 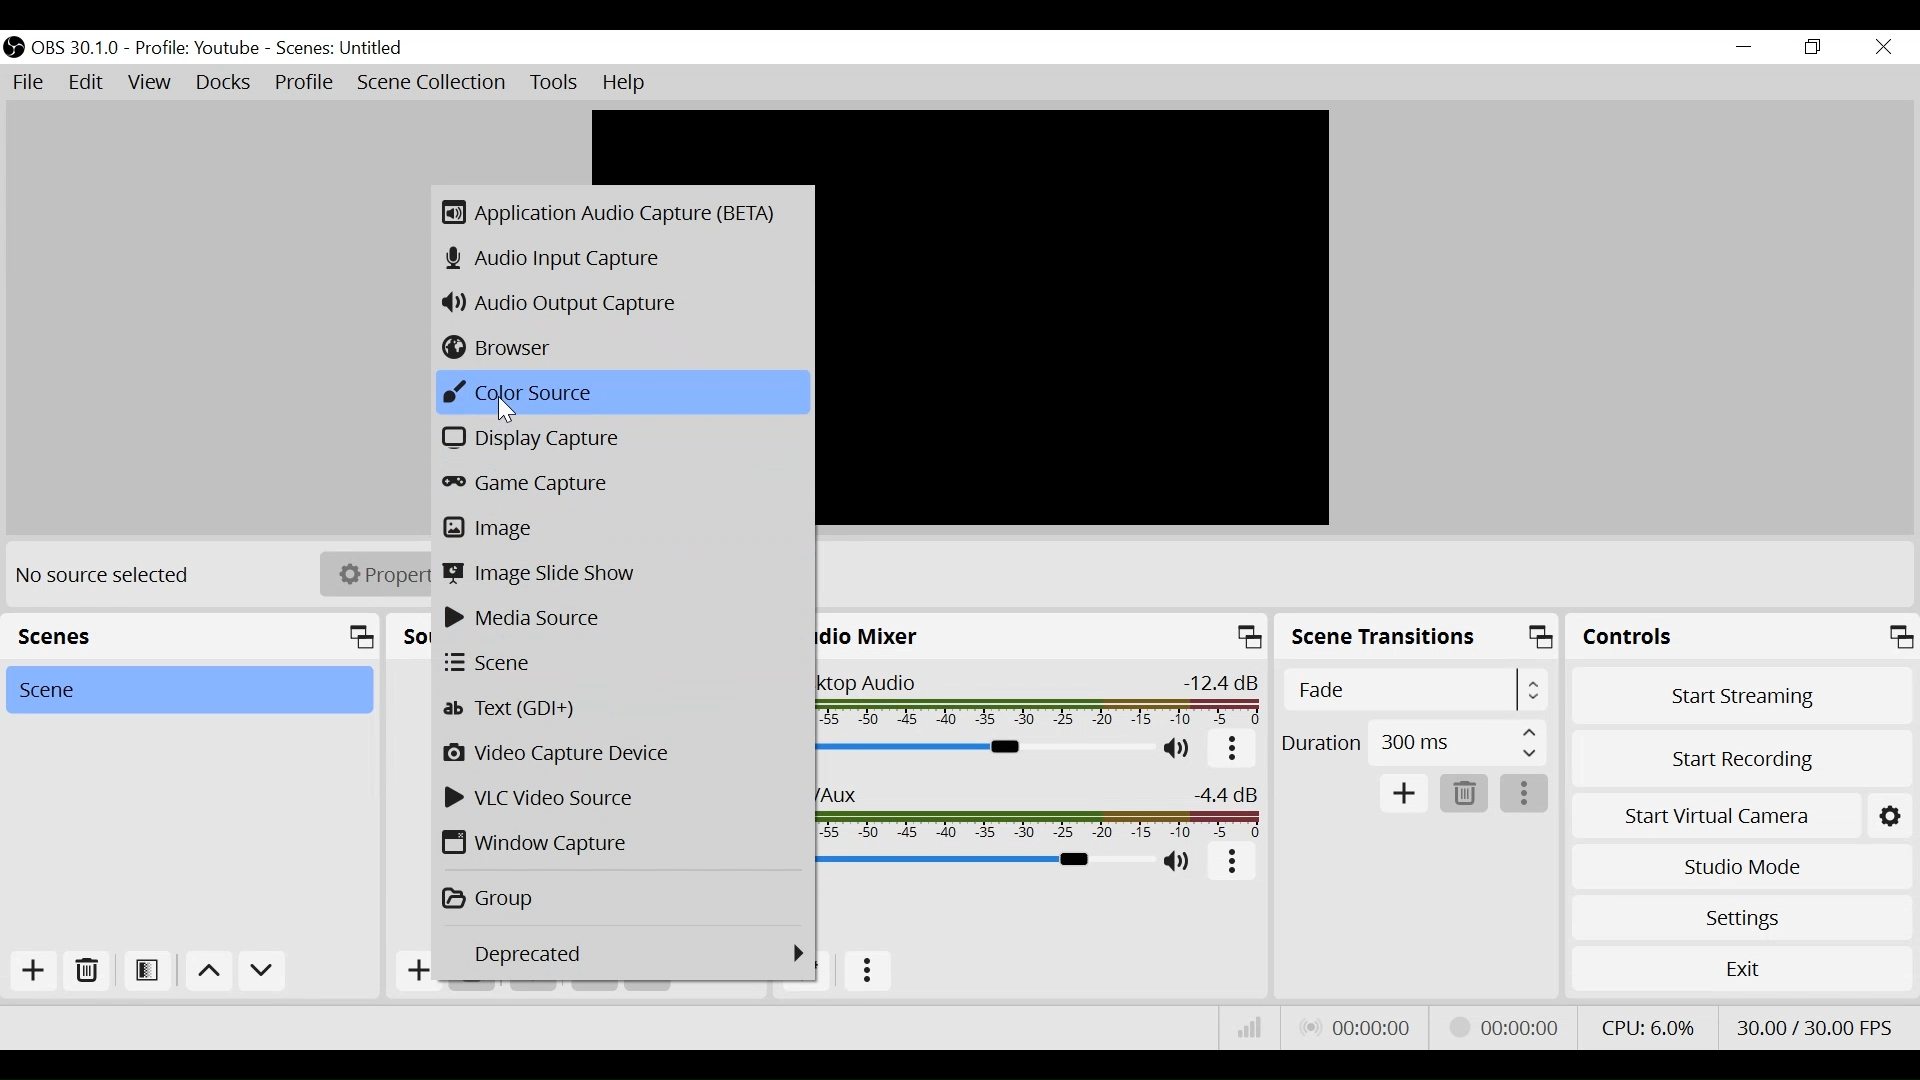 I want to click on Edit, so click(x=86, y=81).